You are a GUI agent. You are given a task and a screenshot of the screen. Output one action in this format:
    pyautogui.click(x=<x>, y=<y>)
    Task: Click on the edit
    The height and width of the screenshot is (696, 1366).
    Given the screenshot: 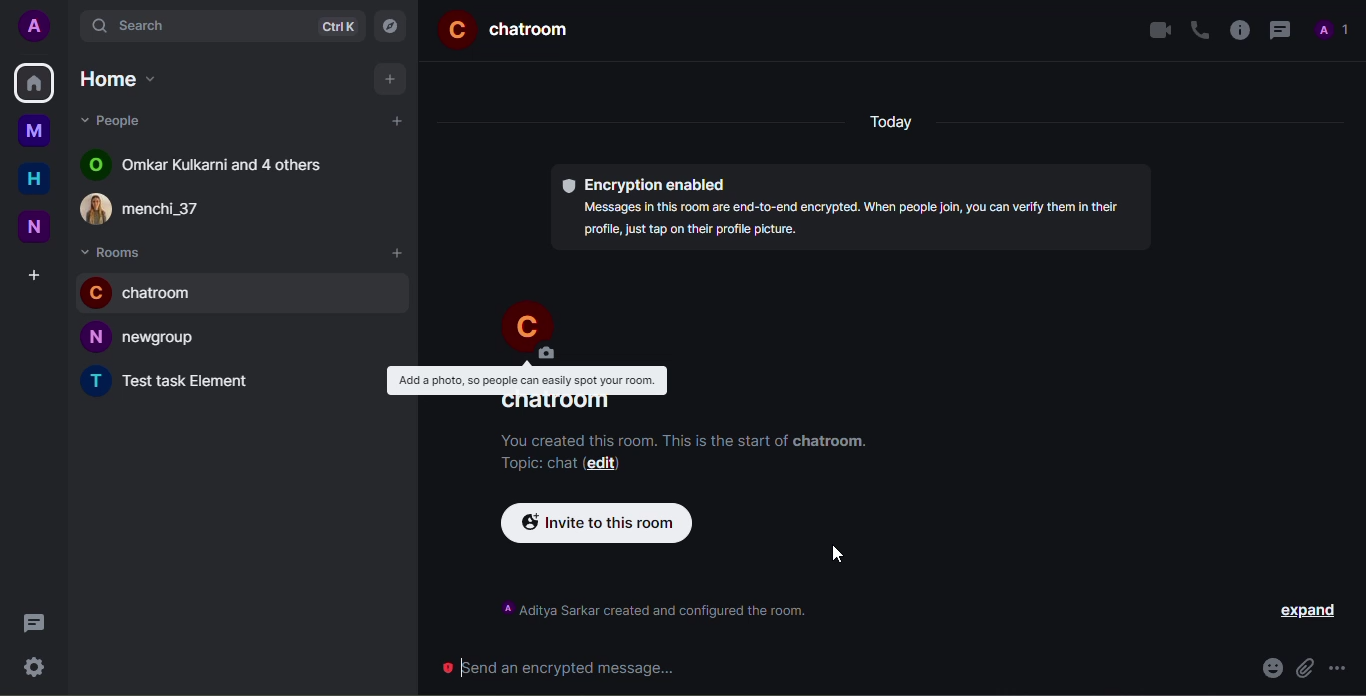 What is the action you would take?
    pyautogui.click(x=615, y=463)
    